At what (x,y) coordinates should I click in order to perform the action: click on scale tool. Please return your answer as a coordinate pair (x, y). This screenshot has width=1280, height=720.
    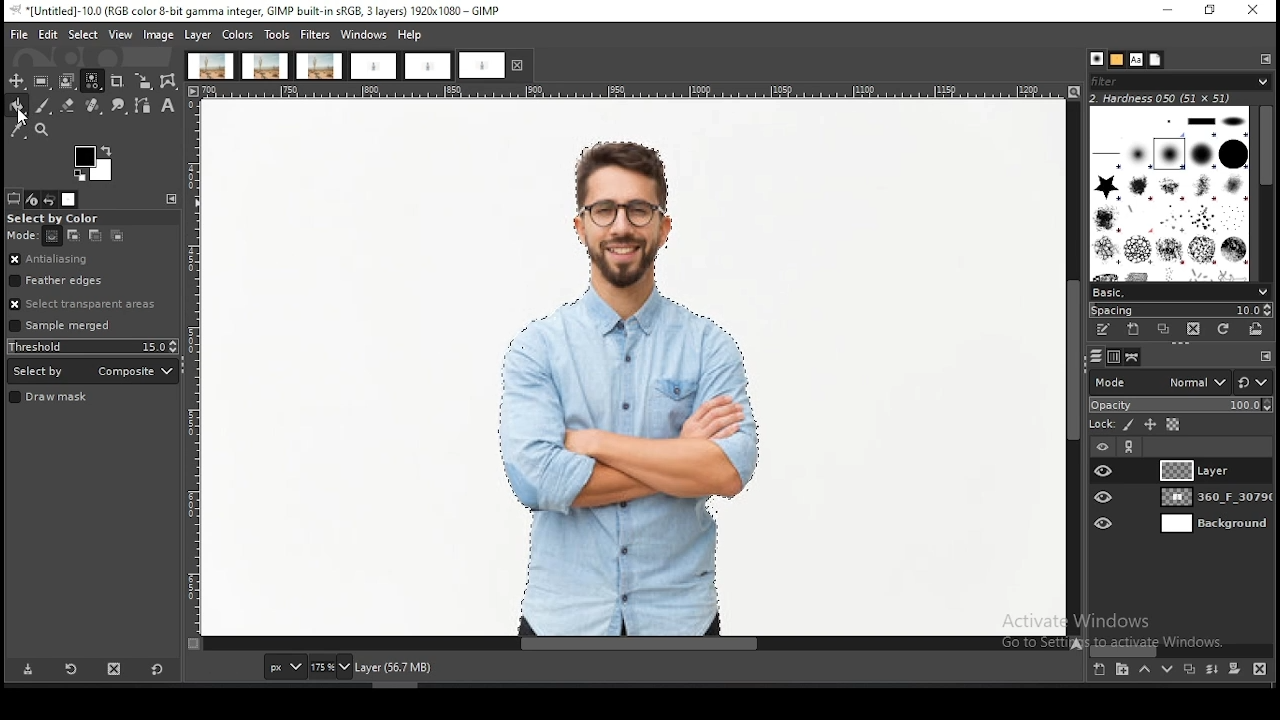
    Looking at the image, I should click on (143, 82).